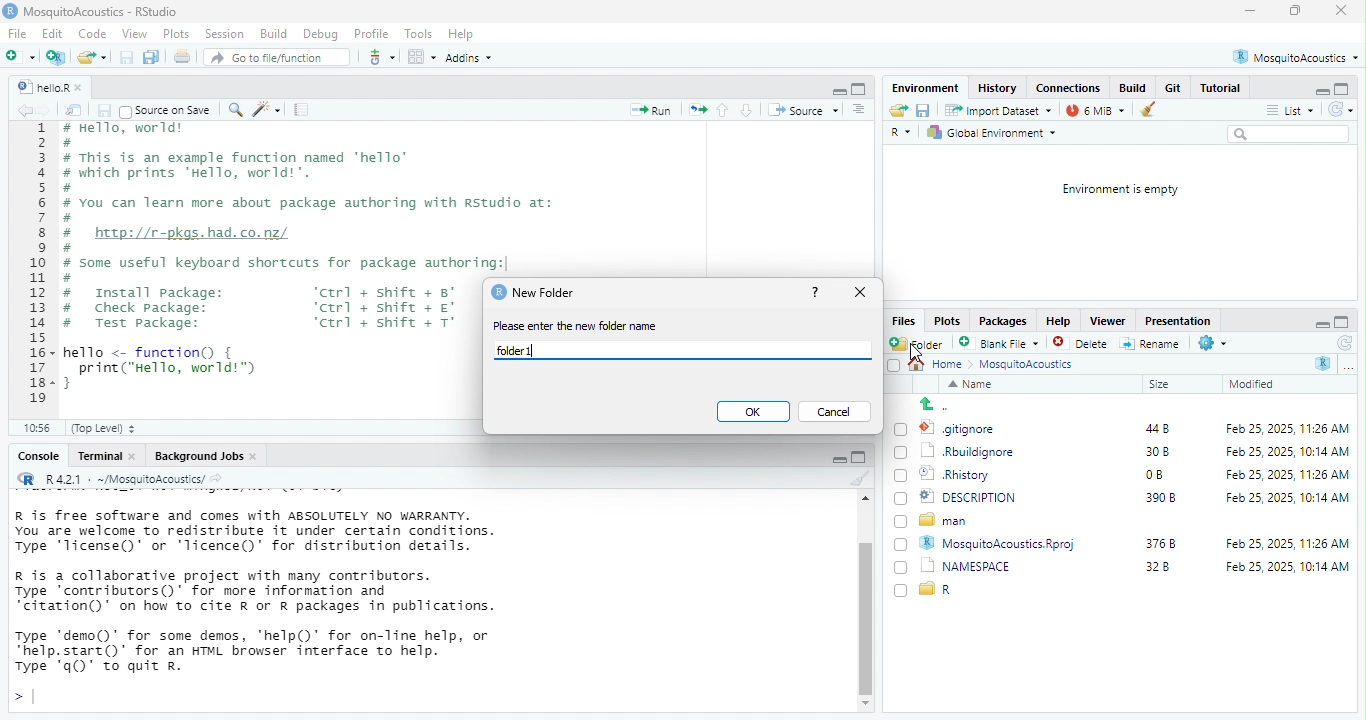 The height and width of the screenshot is (720, 1366). Describe the element at coordinates (724, 112) in the screenshot. I see `go to previous section/chunk` at that location.